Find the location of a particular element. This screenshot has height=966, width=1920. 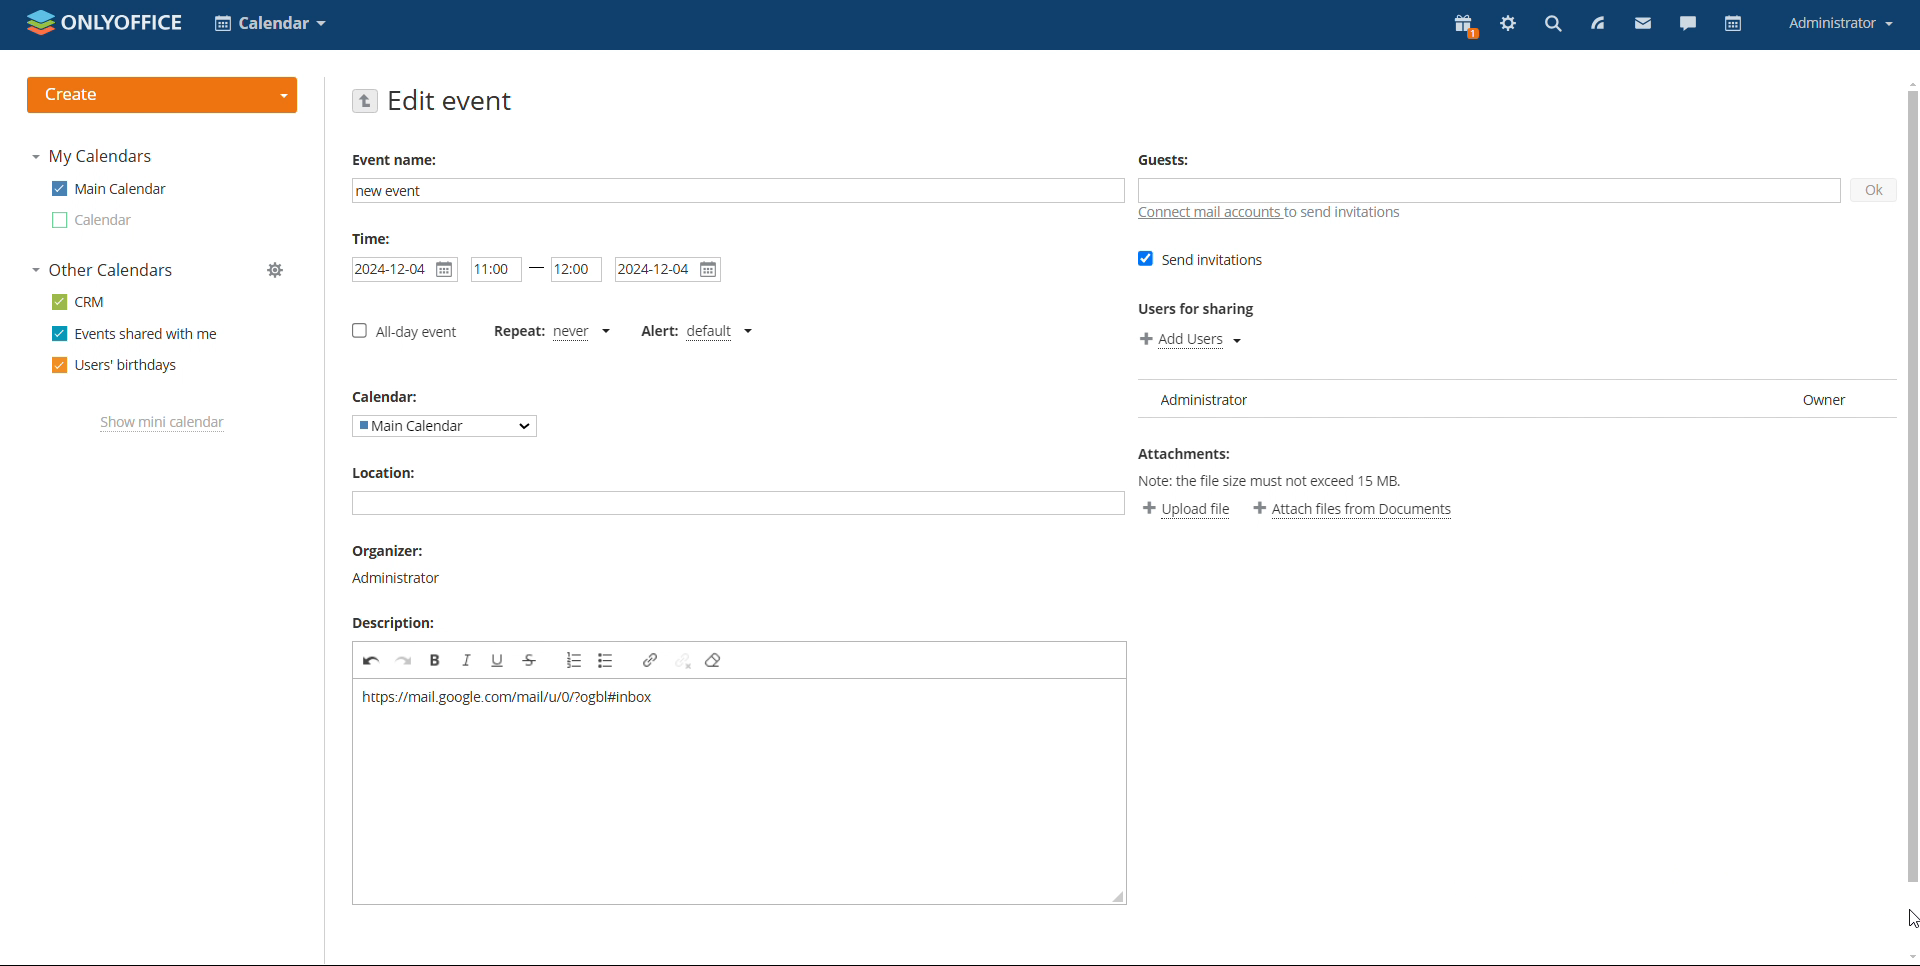

add name is located at coordinates (738, 191).